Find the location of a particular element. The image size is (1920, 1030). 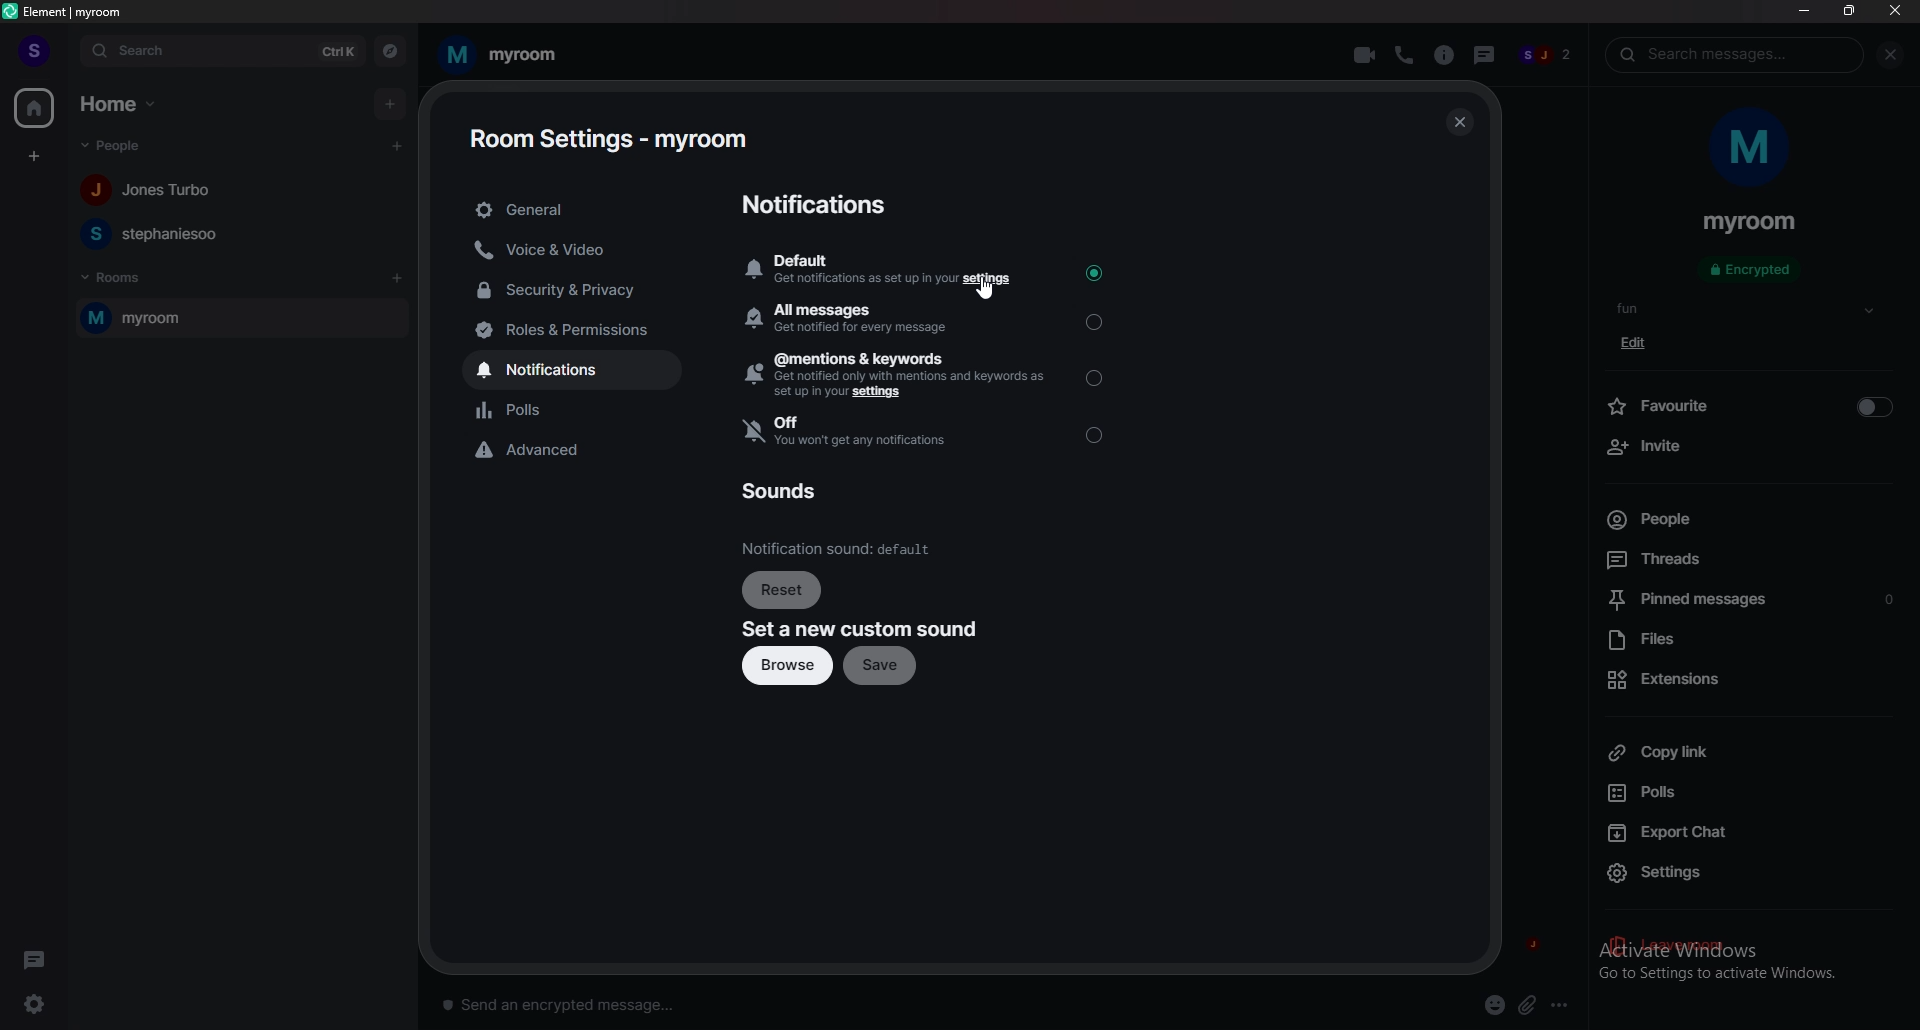

people is located at coordinates (155, 233).